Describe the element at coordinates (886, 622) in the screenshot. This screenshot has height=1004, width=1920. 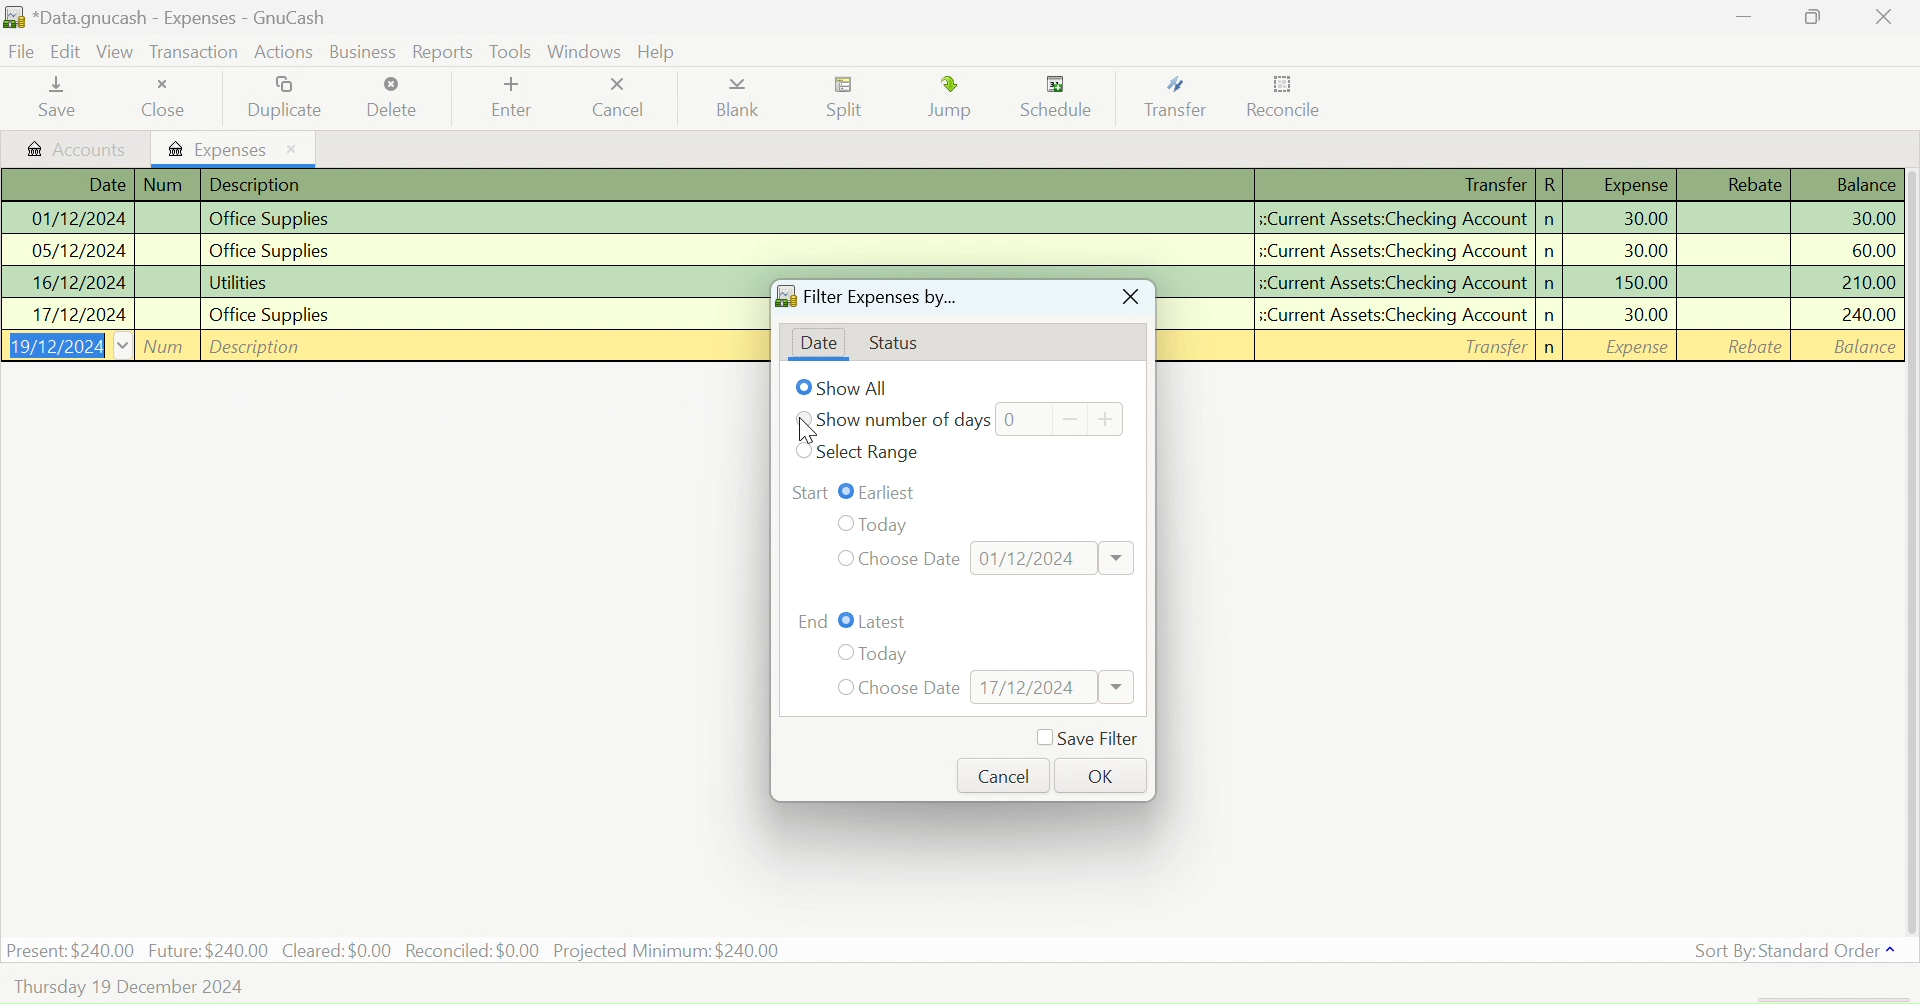
I see `Latest` at that location.